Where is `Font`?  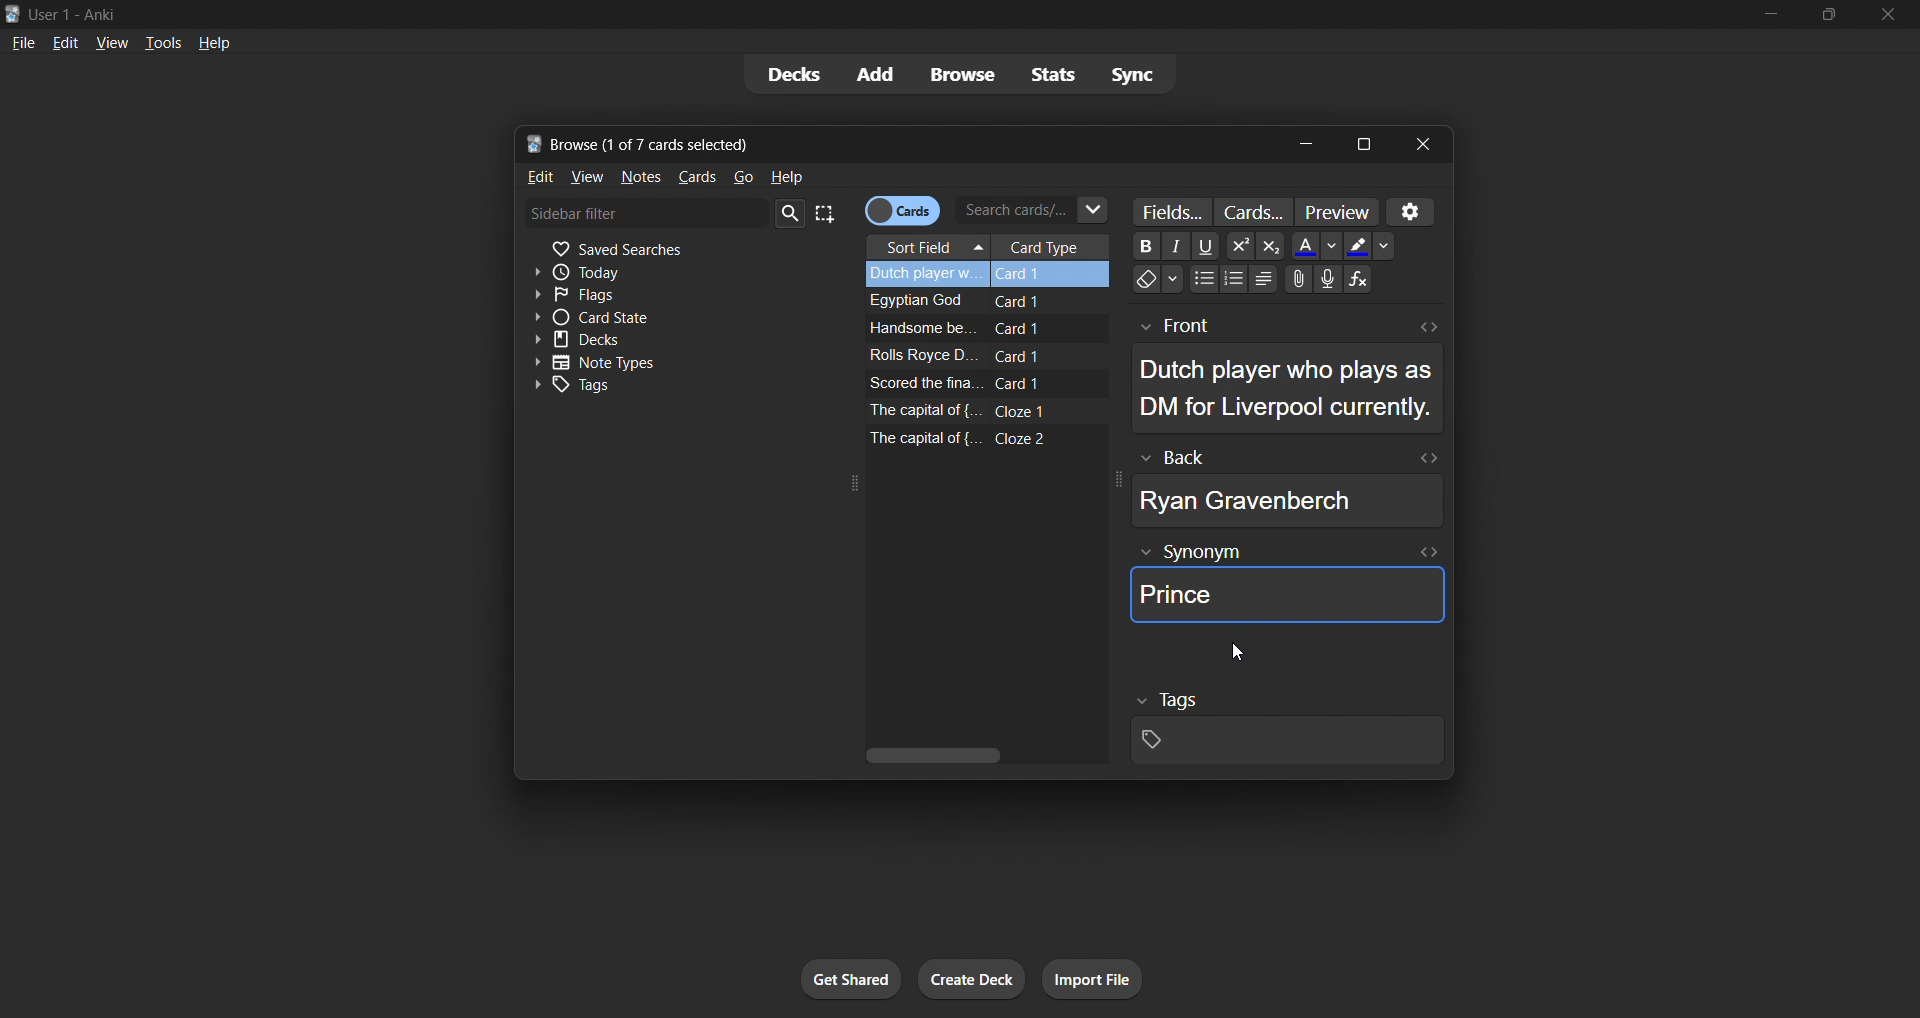
Font is located at coordinates (1178, 245).